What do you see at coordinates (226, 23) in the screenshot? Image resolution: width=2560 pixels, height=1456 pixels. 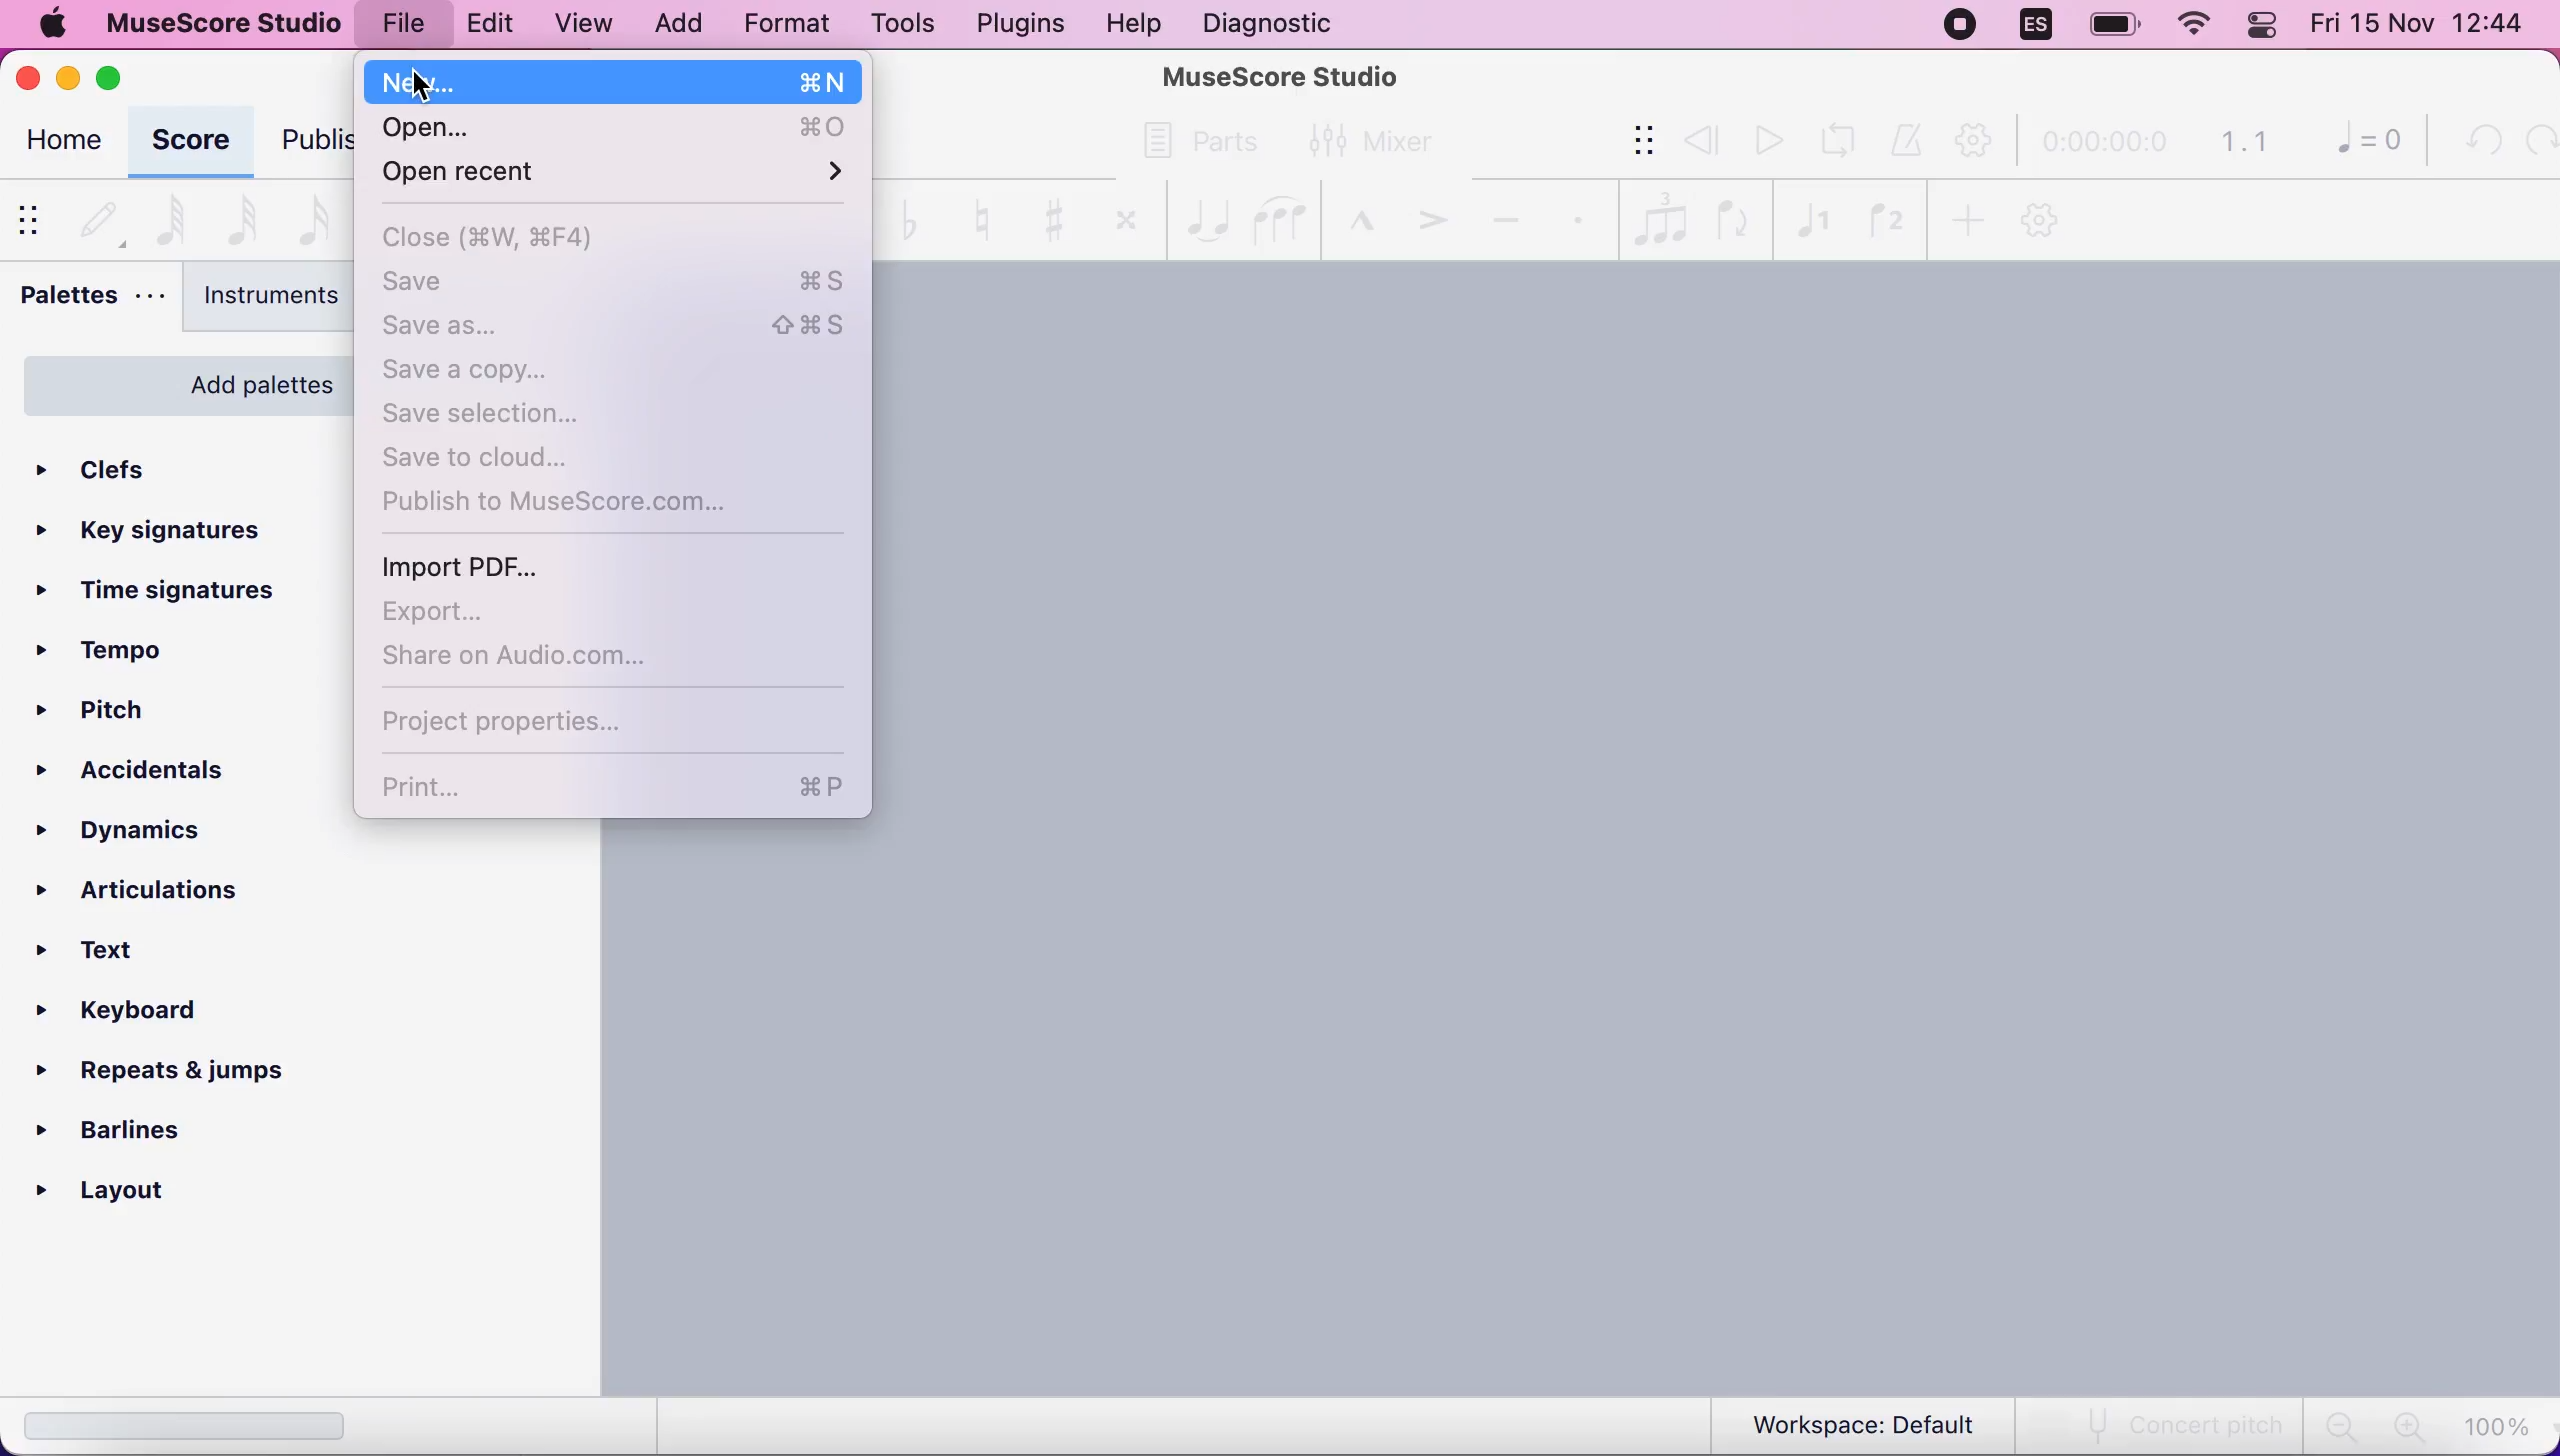 I see `musescore studio` at bounding box center [226, 23].